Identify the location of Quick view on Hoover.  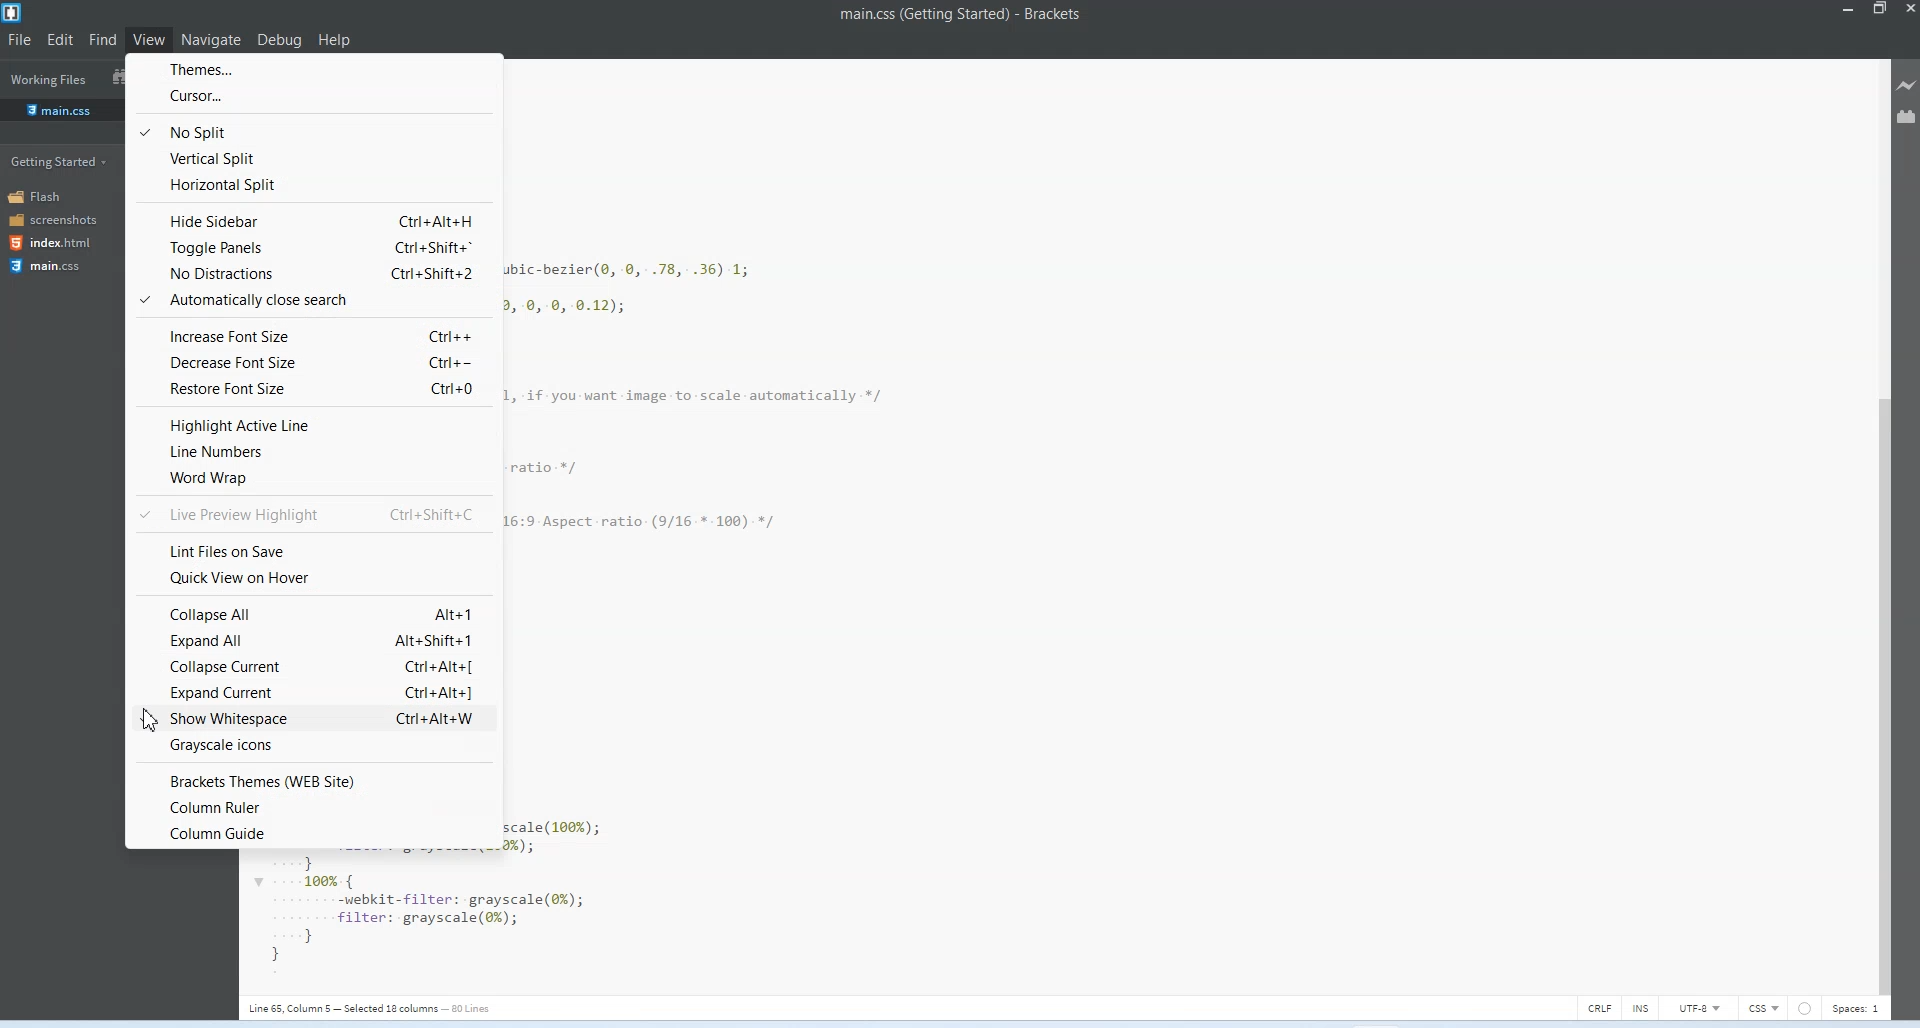
(311, 577).